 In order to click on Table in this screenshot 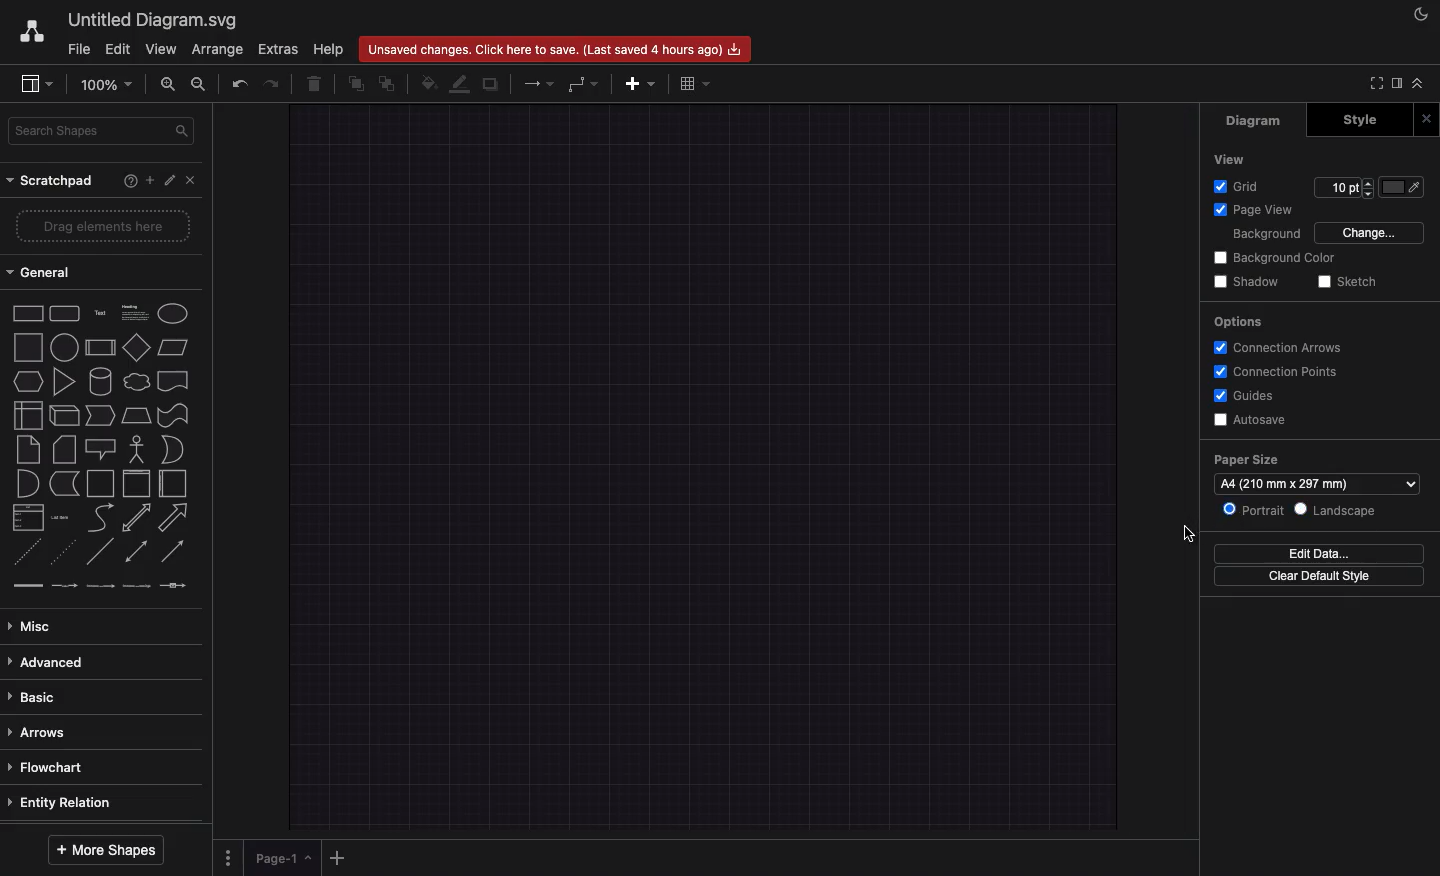, I will do `click(696, 86)`.